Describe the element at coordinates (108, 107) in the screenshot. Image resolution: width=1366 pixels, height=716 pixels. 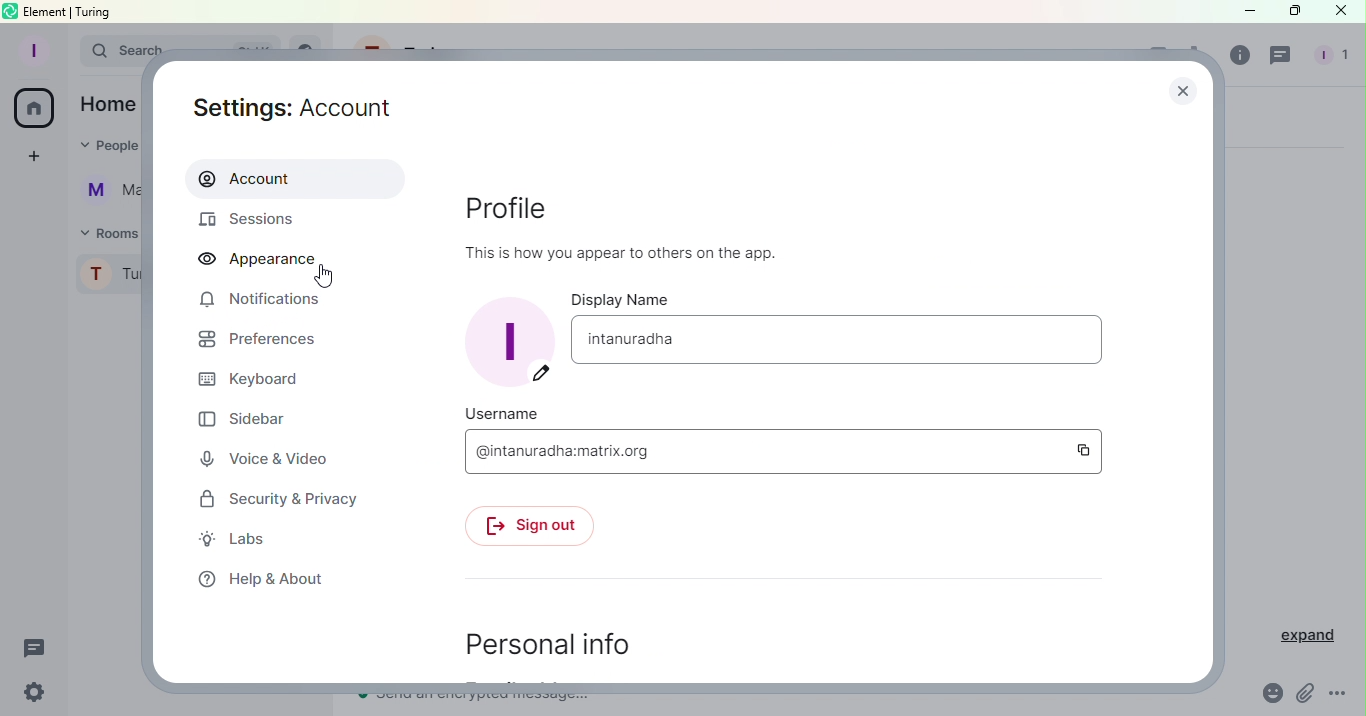
I see `Home` at that location.